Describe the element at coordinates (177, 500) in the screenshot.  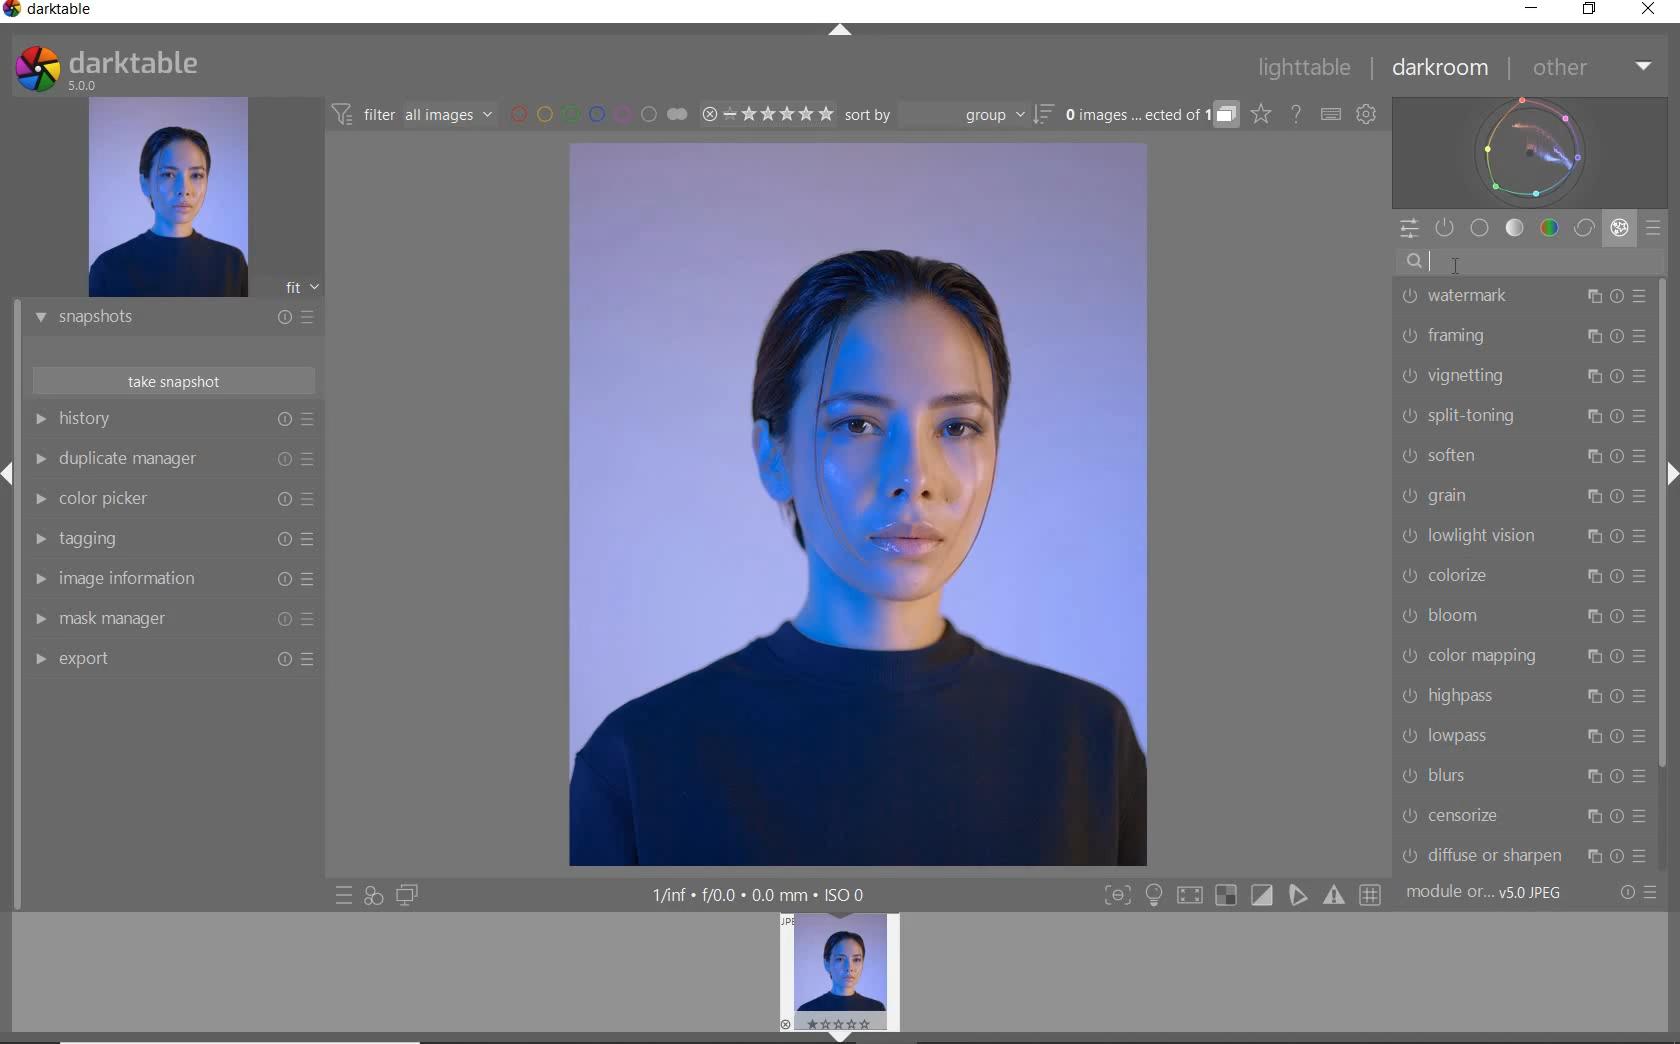
I see `COLOR PICKER` at that location.